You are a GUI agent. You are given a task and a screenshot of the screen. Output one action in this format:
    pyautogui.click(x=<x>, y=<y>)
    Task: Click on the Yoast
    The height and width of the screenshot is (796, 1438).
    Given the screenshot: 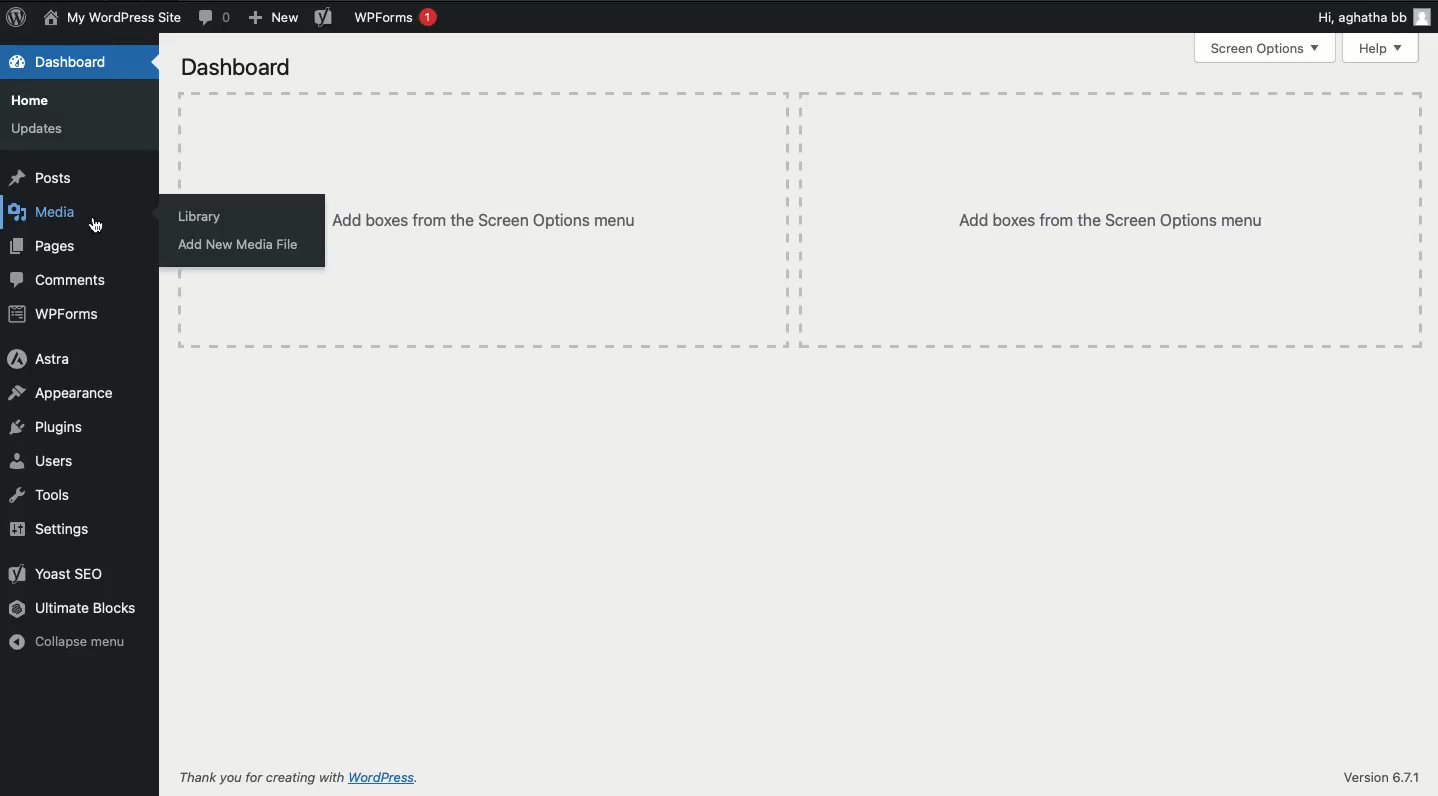 What is the action you would take?
    pyautogui.click(x=324, y=19)
    